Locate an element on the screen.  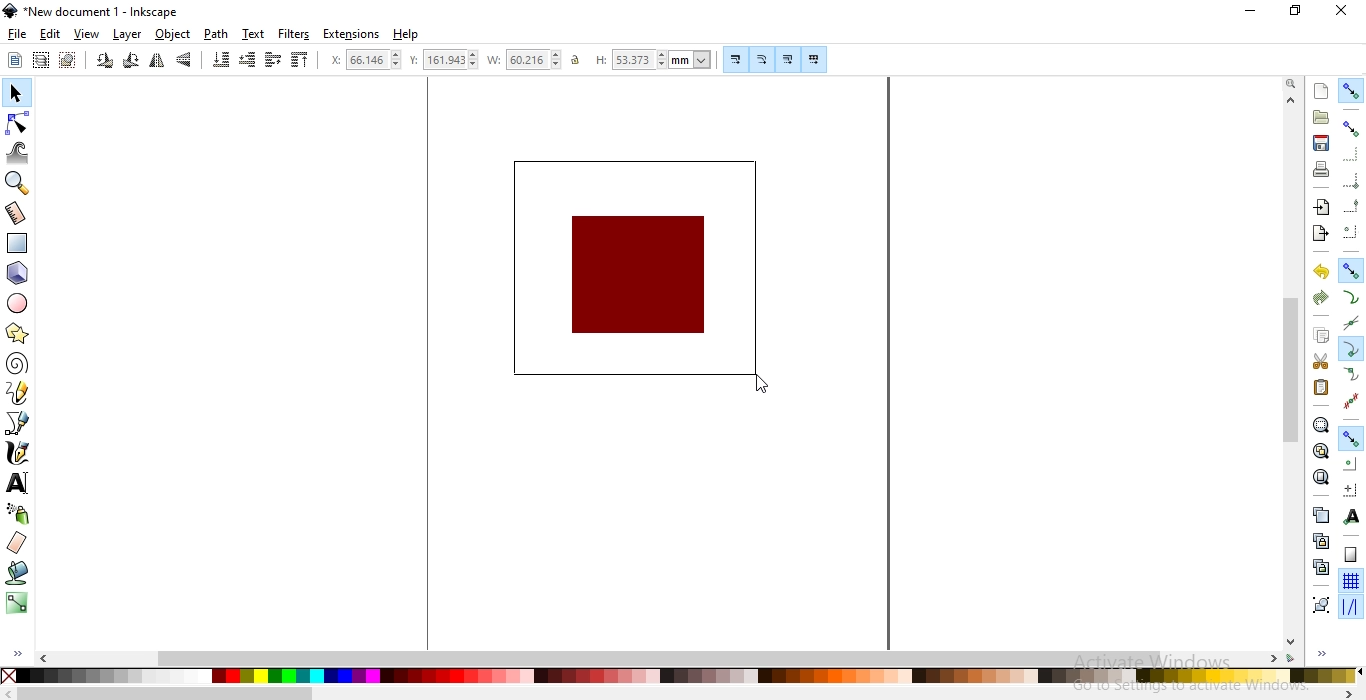
copy selection to clipboard is located at coordinates (1320, 336).